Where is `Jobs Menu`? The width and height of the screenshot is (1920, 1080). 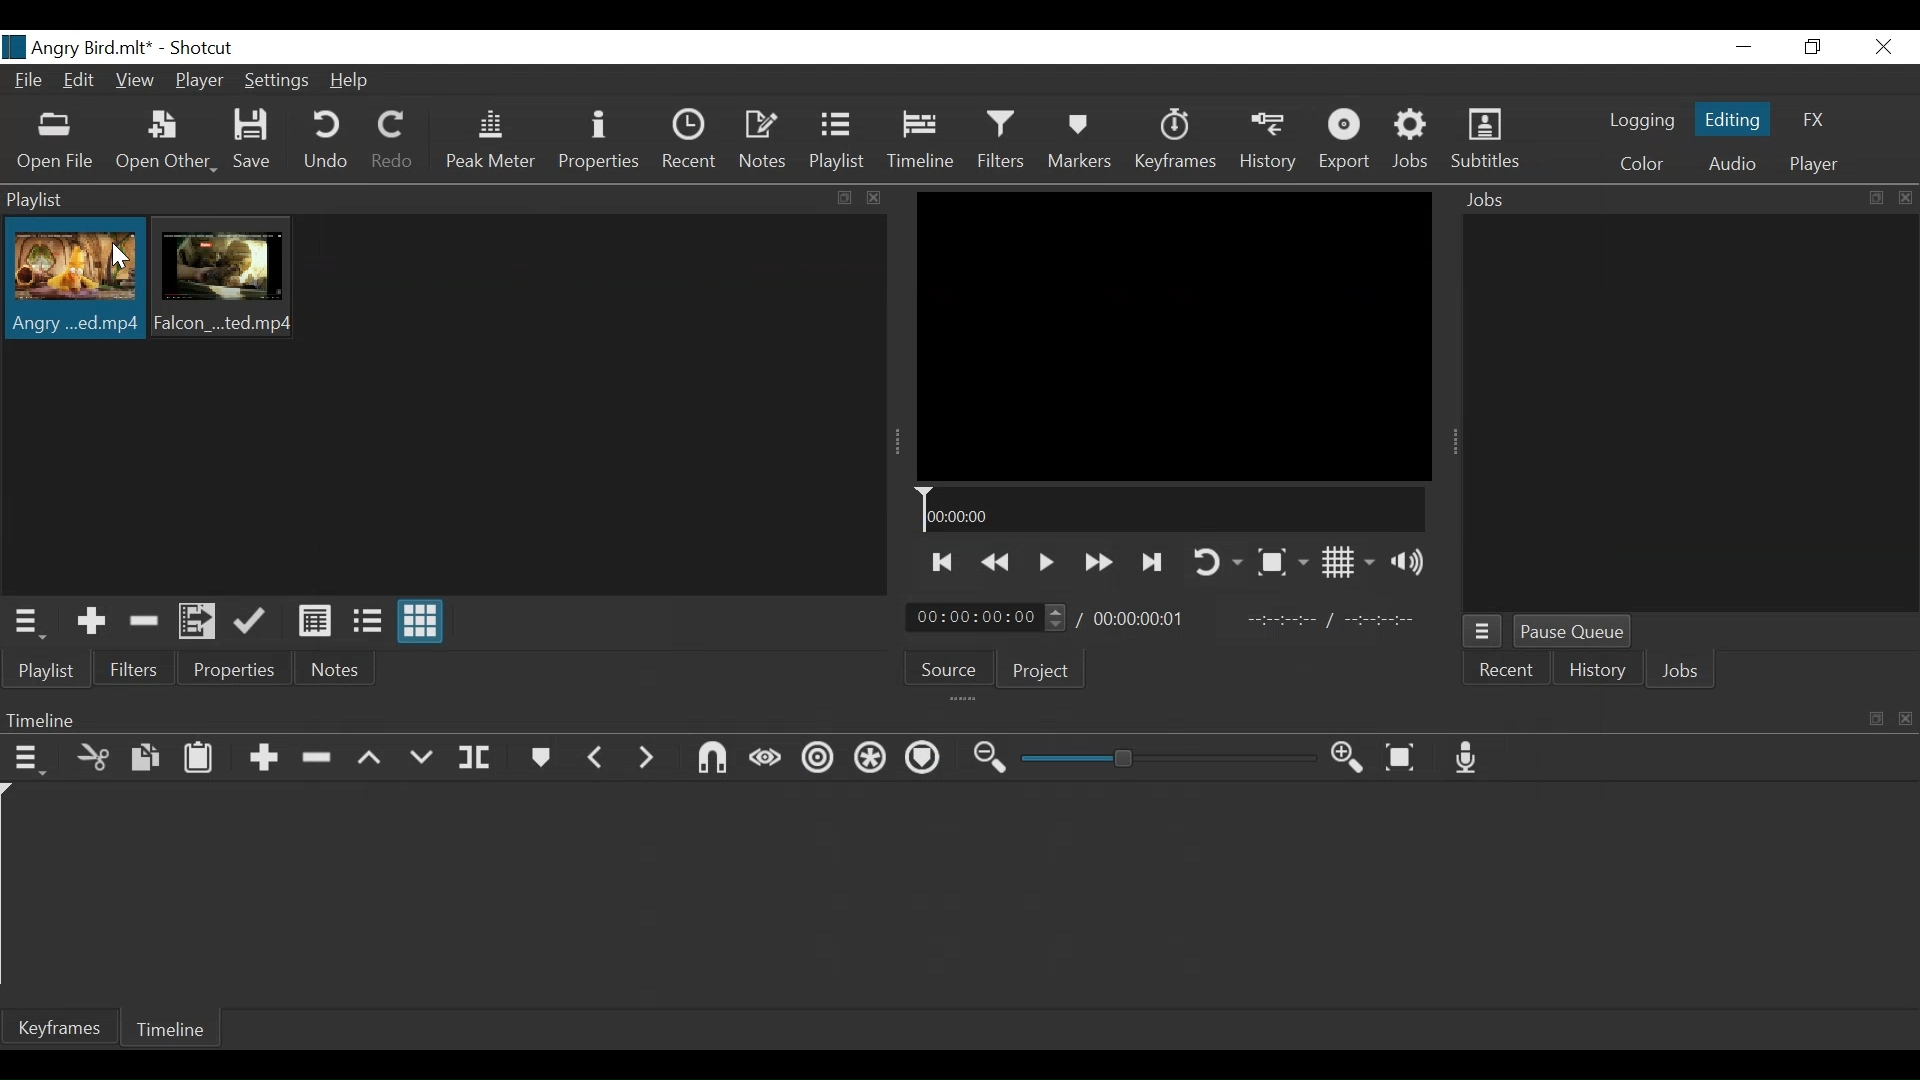 Jobs Menu is located at coordinates (1484, 632).